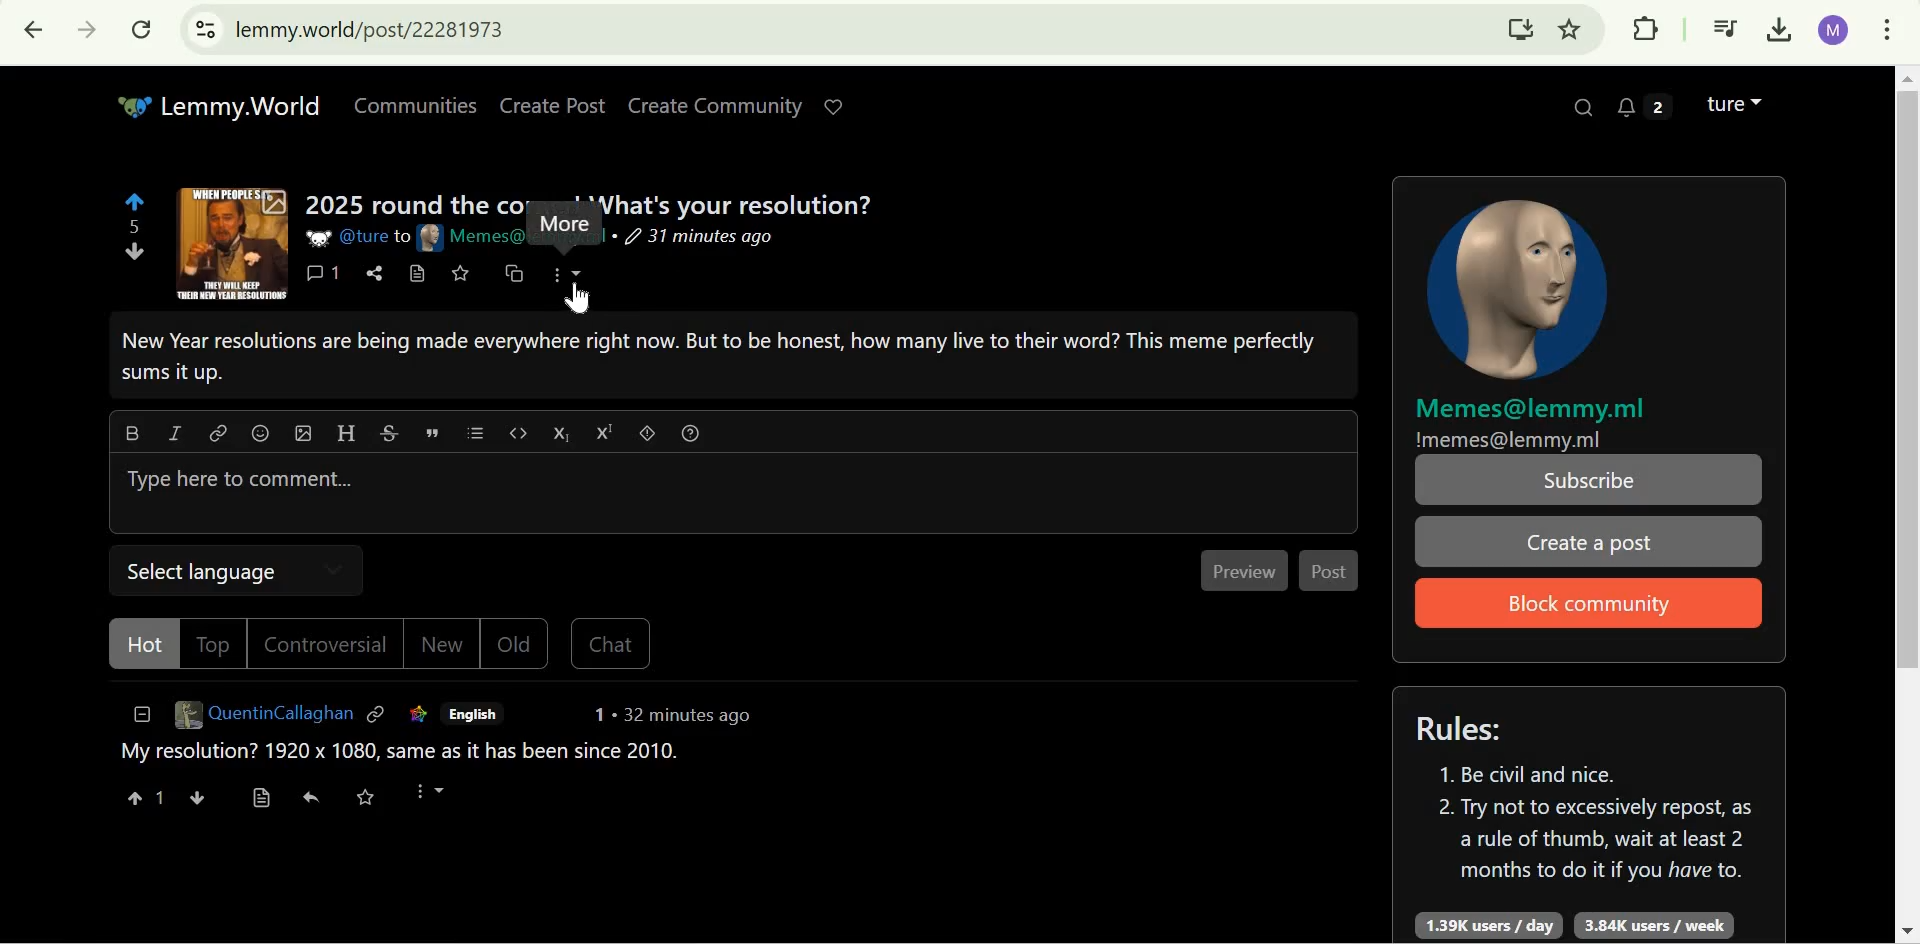  What do you see at coordinates (592, 201) in the screenshot?
I see `2025 round the cor ' *Vhat's vour resolution?` at bounding box center [592, 201].